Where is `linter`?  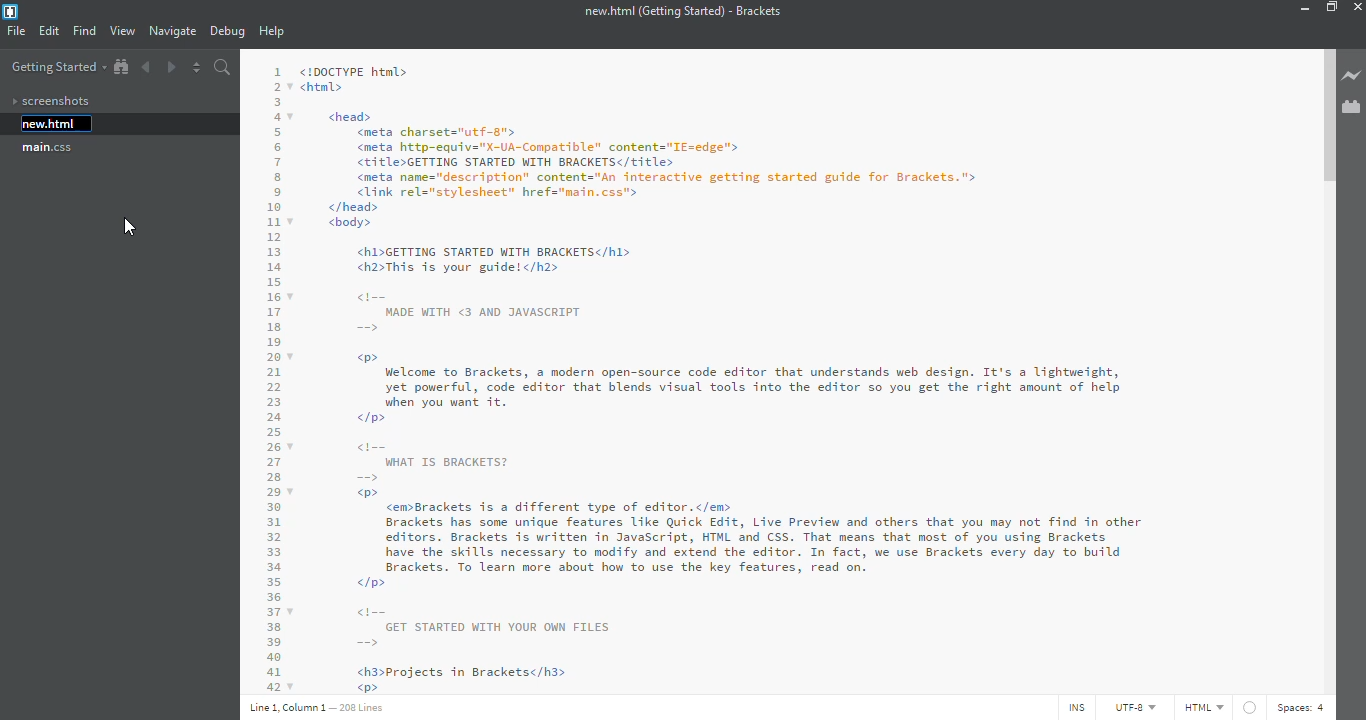
linter is located at coordinates (1249, 707).